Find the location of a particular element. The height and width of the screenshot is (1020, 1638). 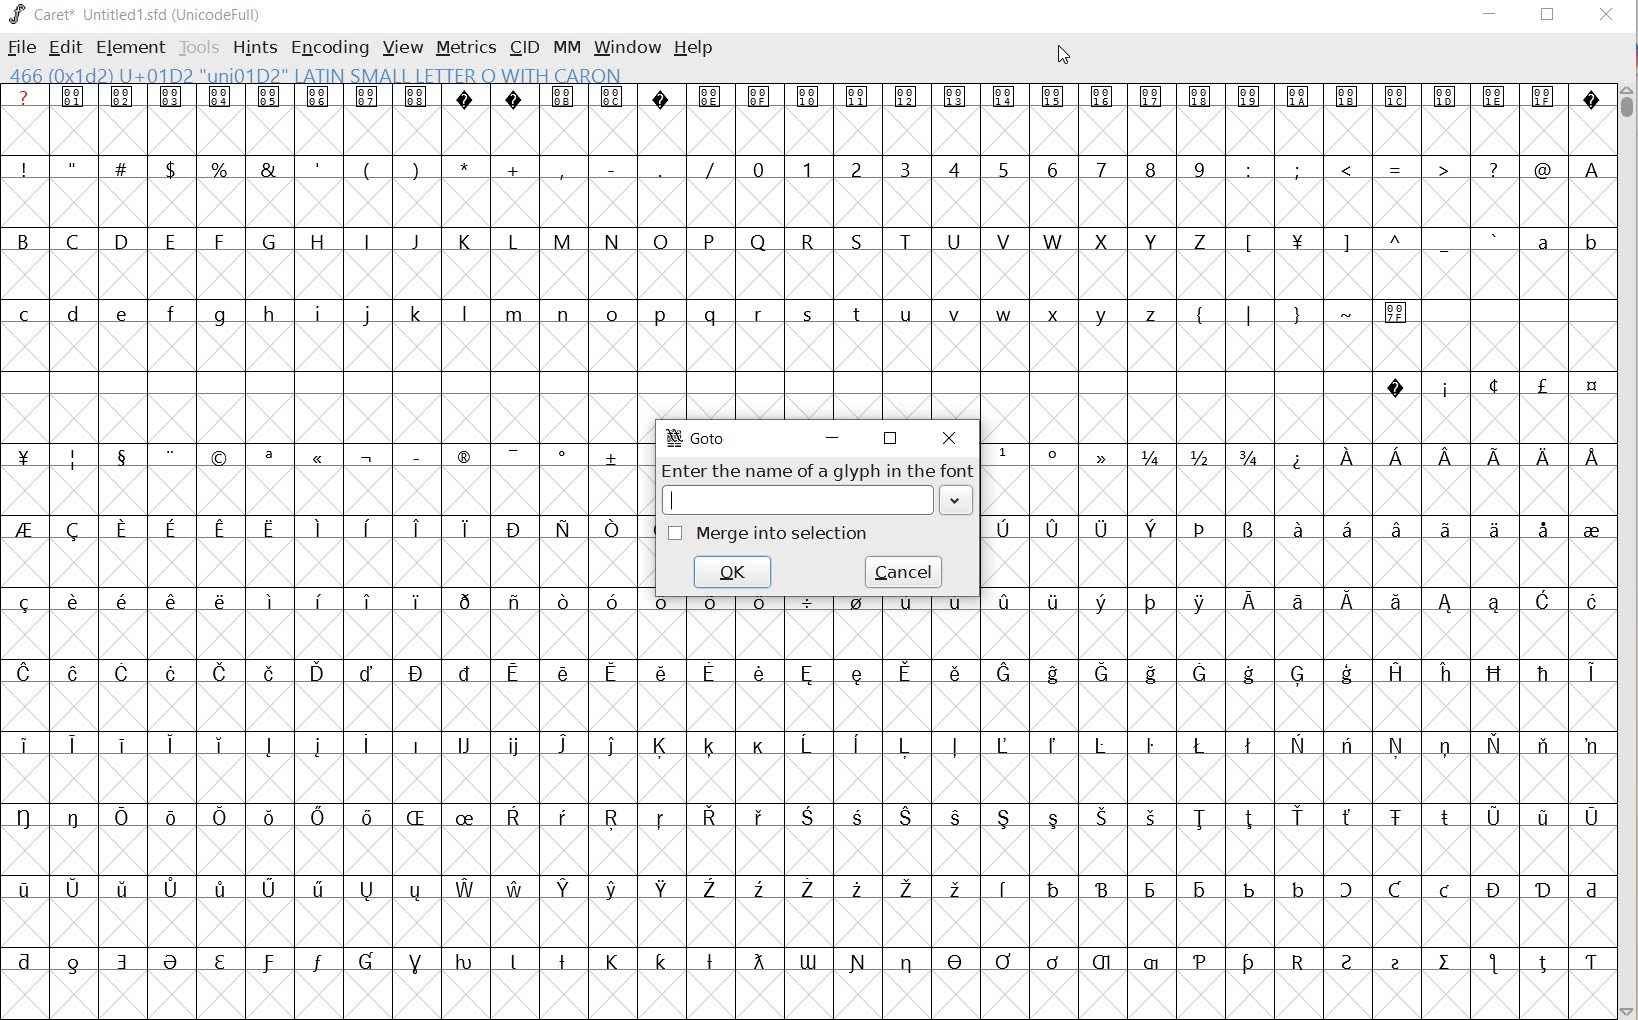

CLOSE is located at coordinates (949, 439).